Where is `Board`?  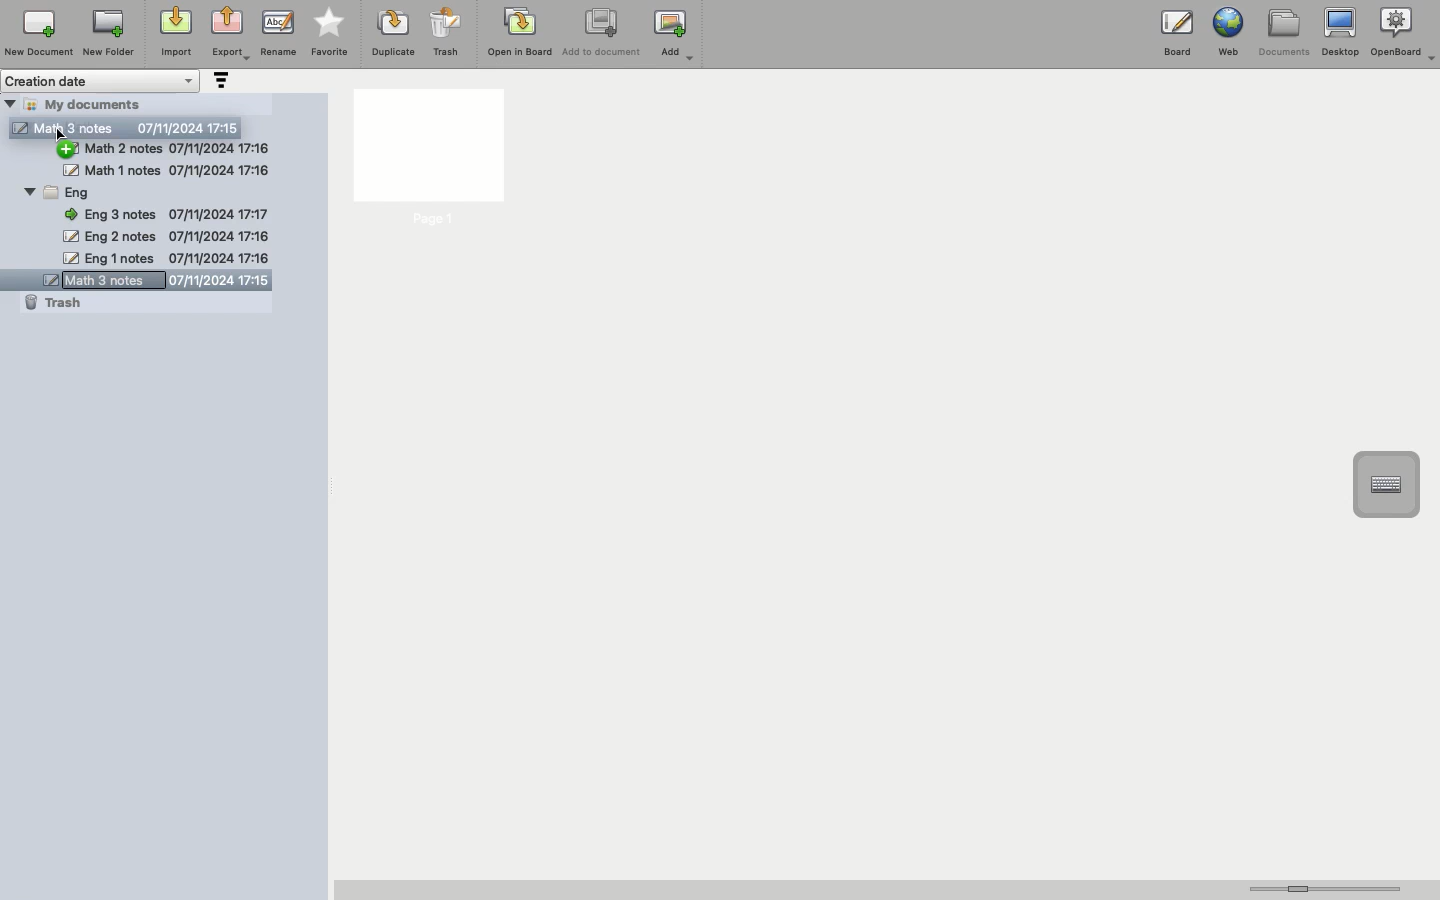 Board is located at coordinates (1177, 37).